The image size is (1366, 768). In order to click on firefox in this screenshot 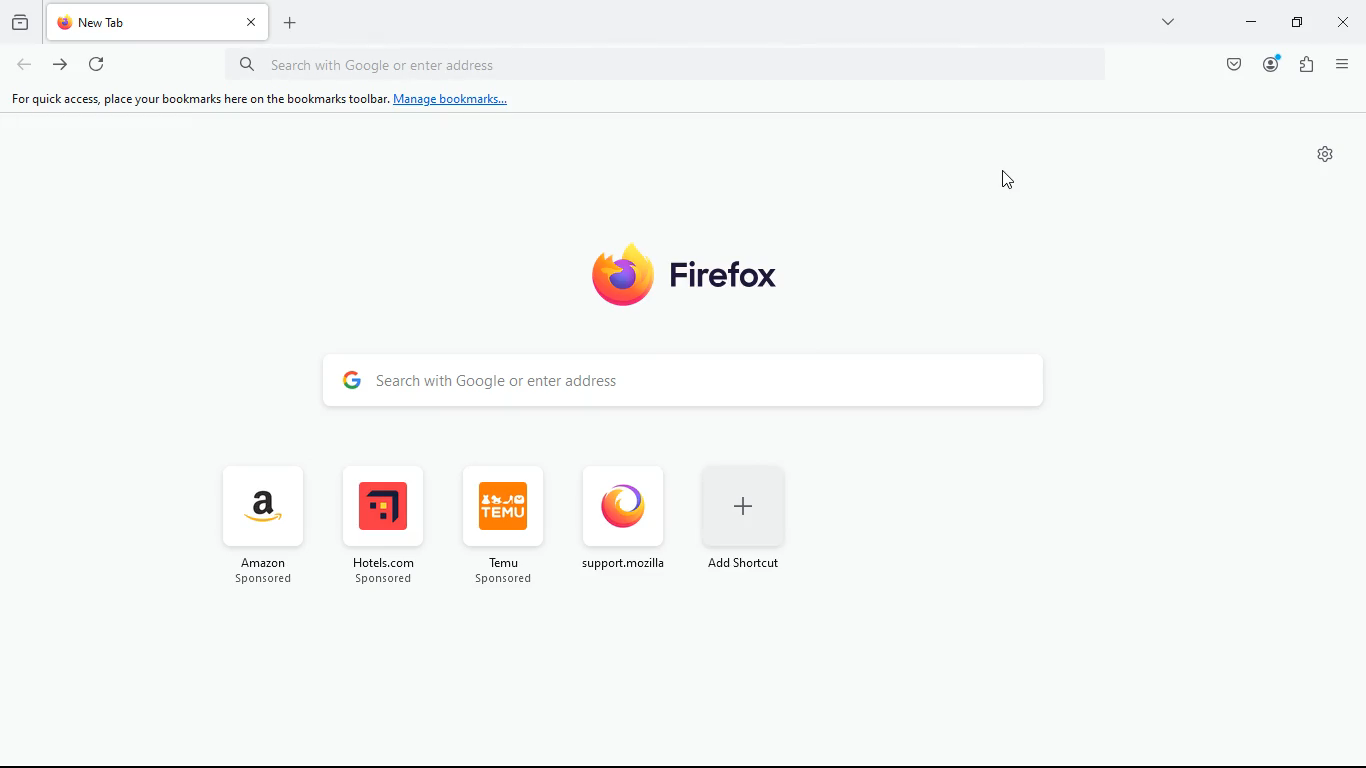, I will do `click(708, 278)`.